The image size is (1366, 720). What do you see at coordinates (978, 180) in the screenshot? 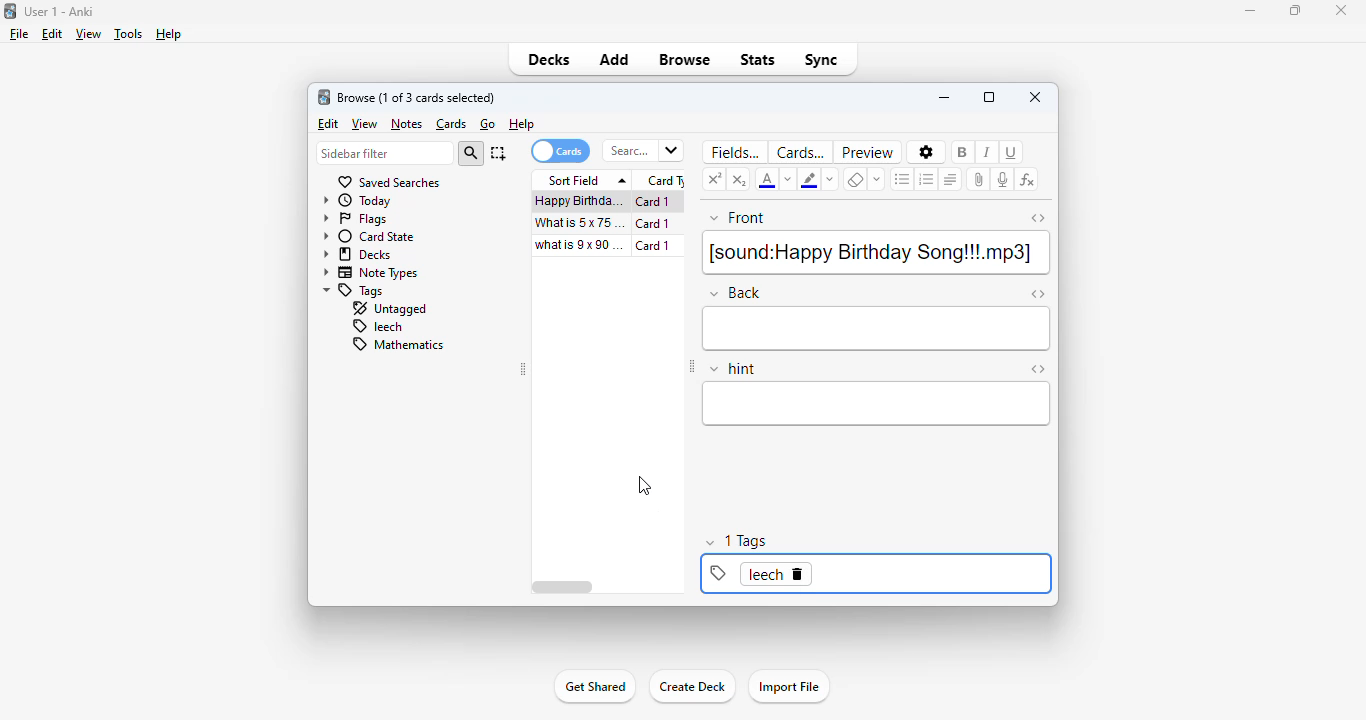
I see `attach pictures/audio/video` at bounding box center [978, 180].